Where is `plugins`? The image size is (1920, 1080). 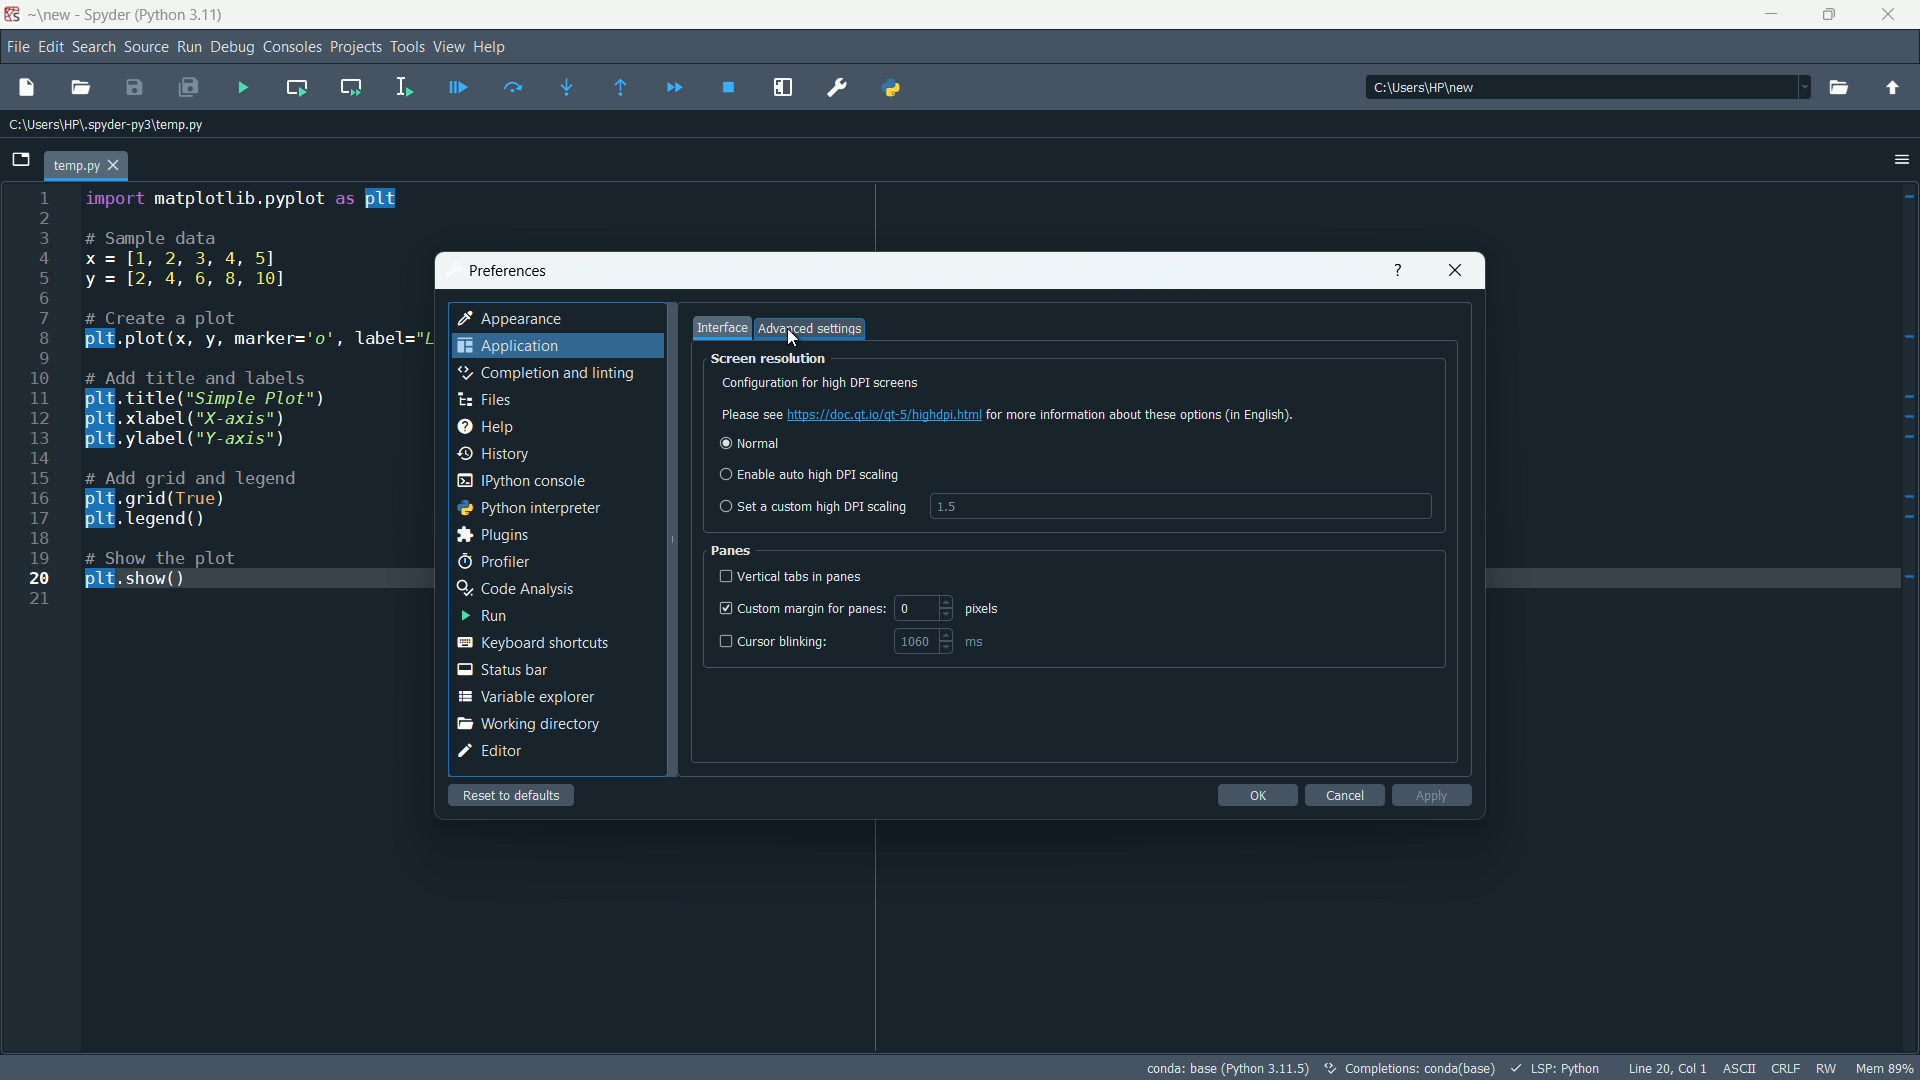
plugins is located at coordinates (496, 536).